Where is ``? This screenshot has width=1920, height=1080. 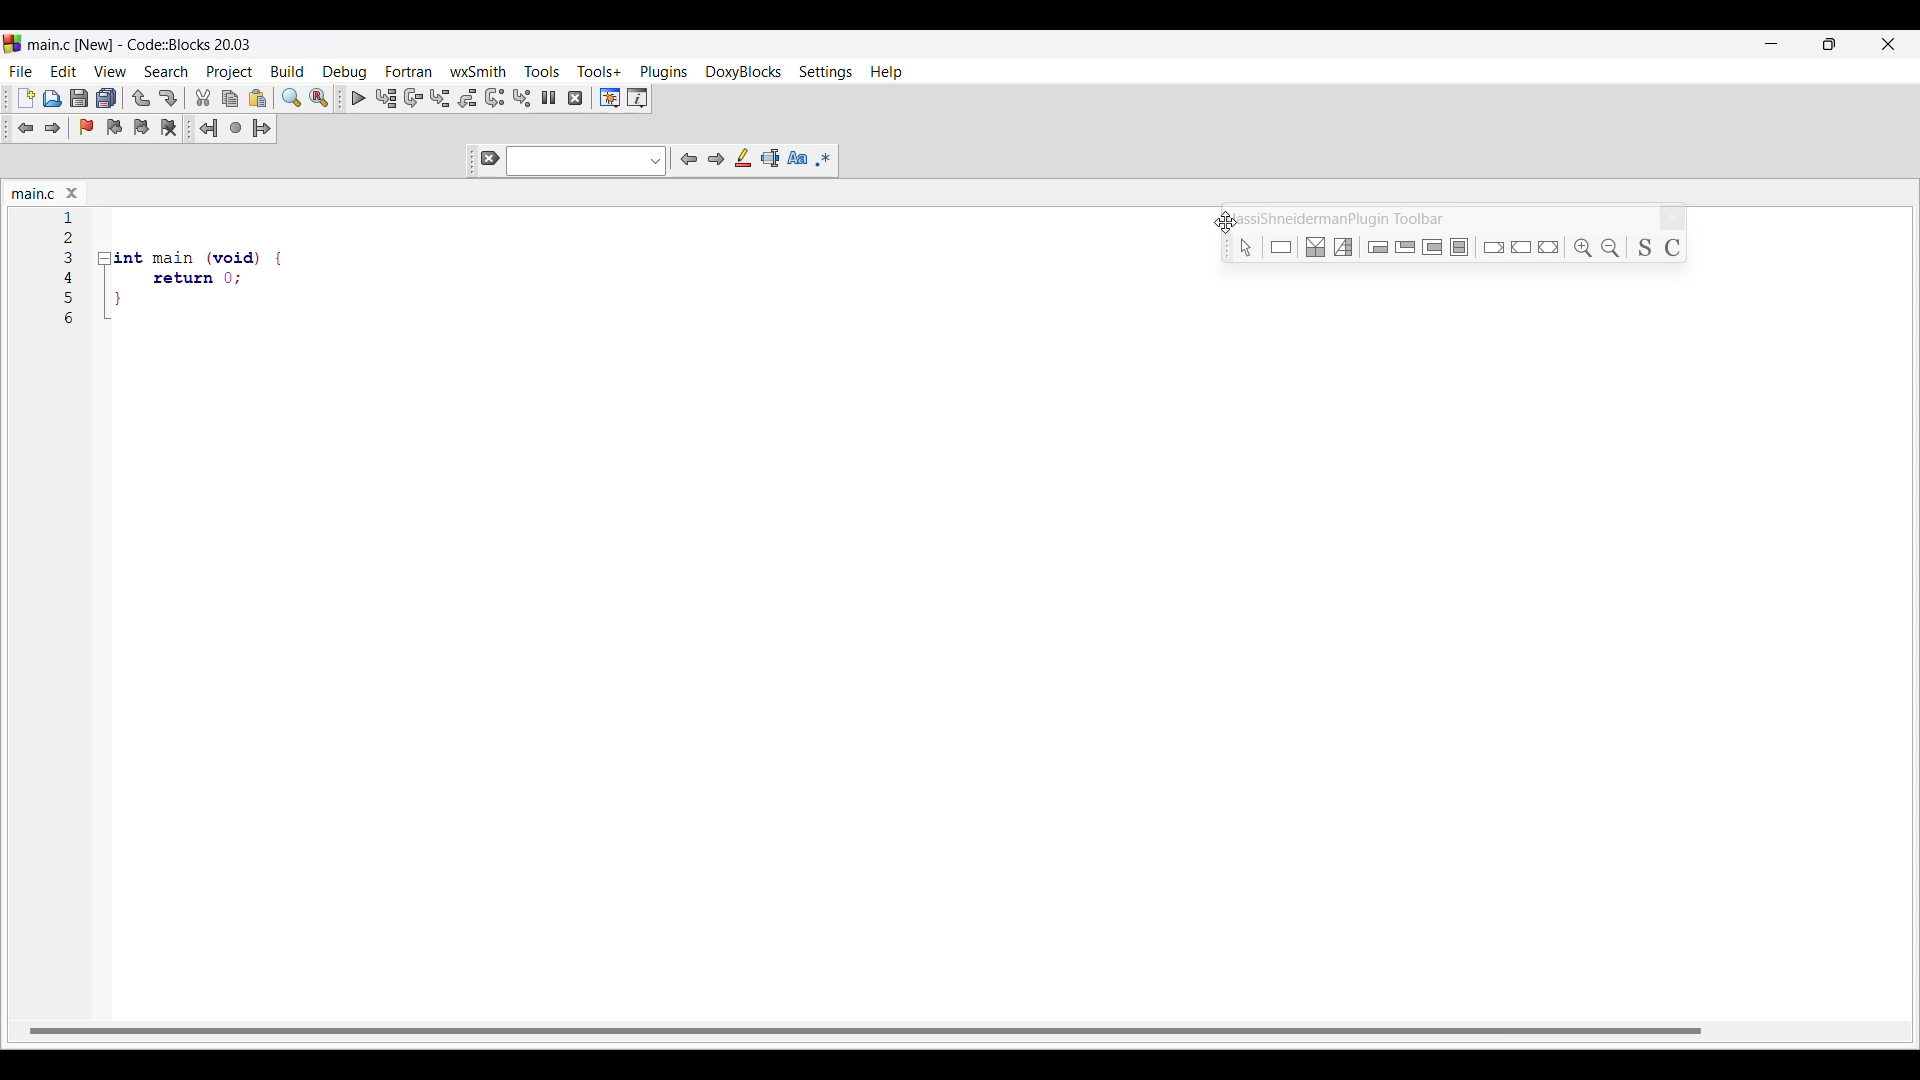
 is located at coordinates (1379, 246).